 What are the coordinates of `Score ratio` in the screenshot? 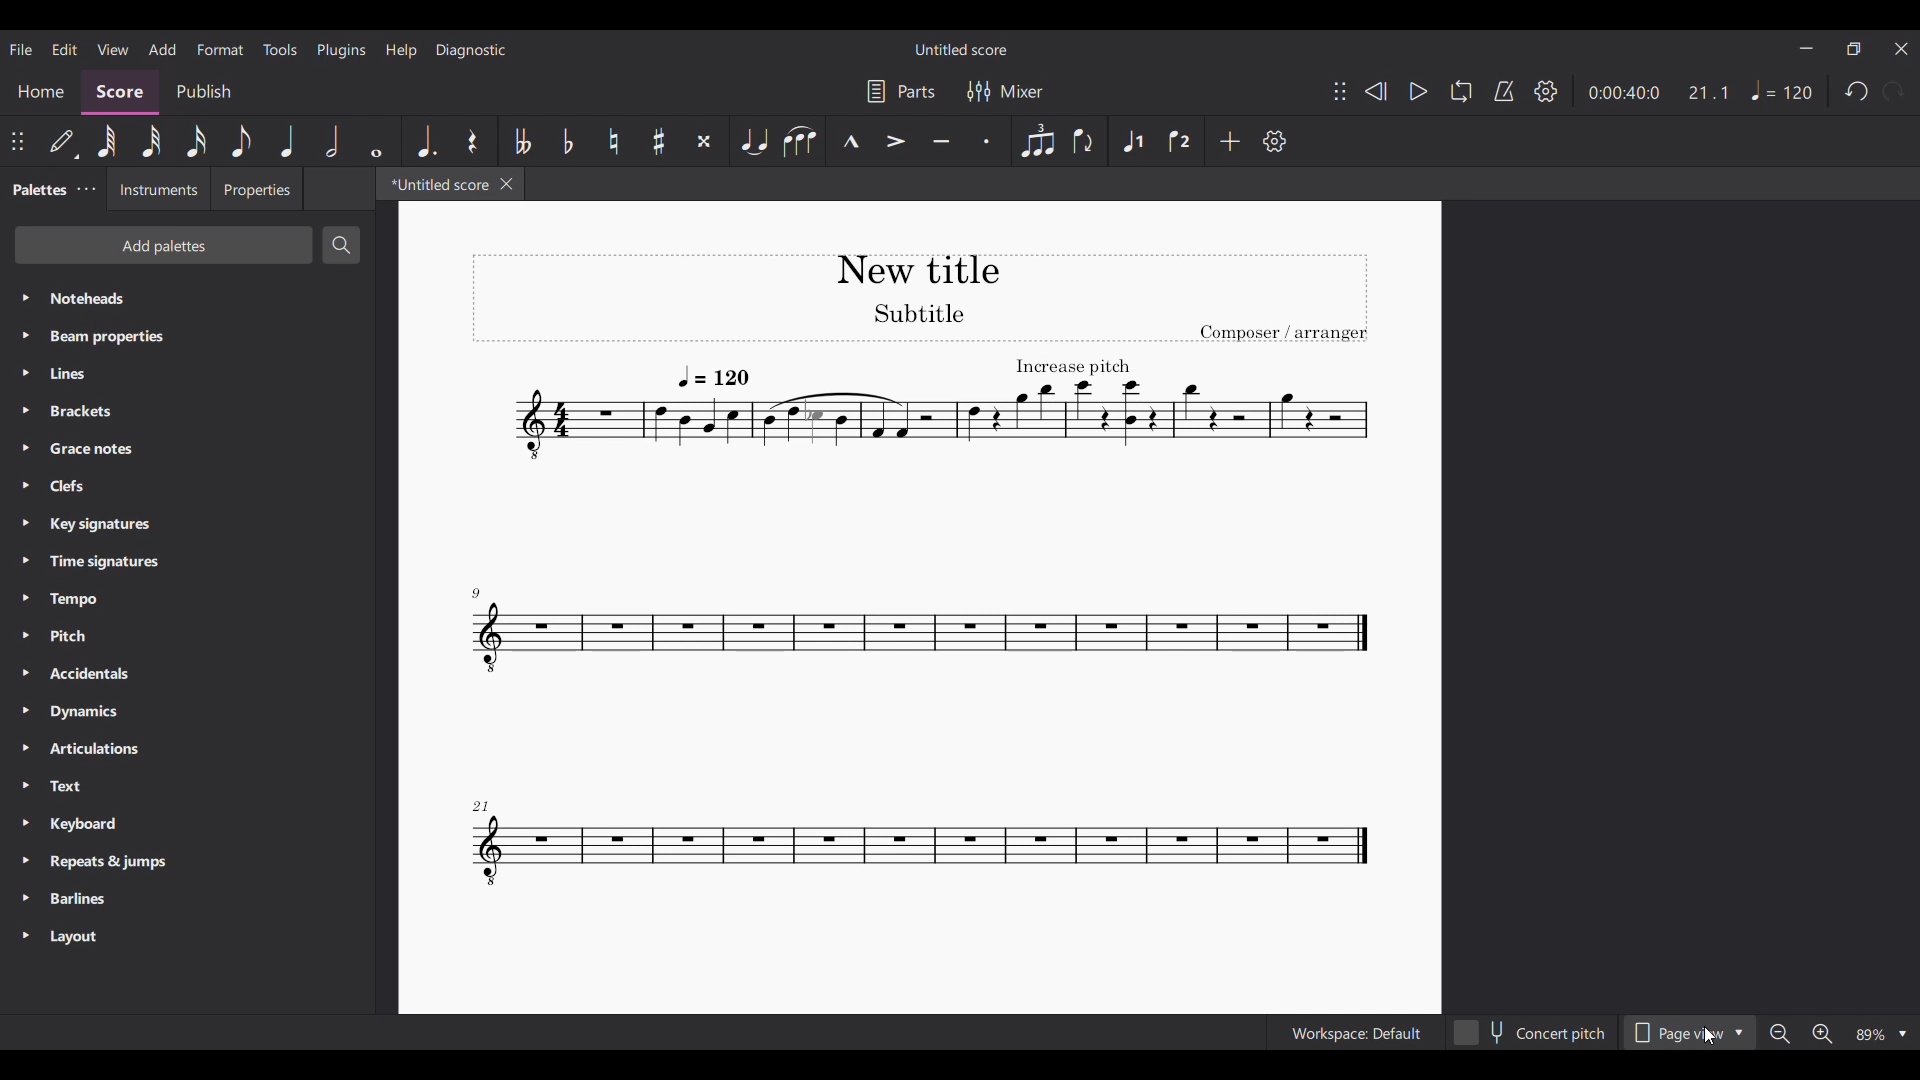 It's located at (1709, 93).